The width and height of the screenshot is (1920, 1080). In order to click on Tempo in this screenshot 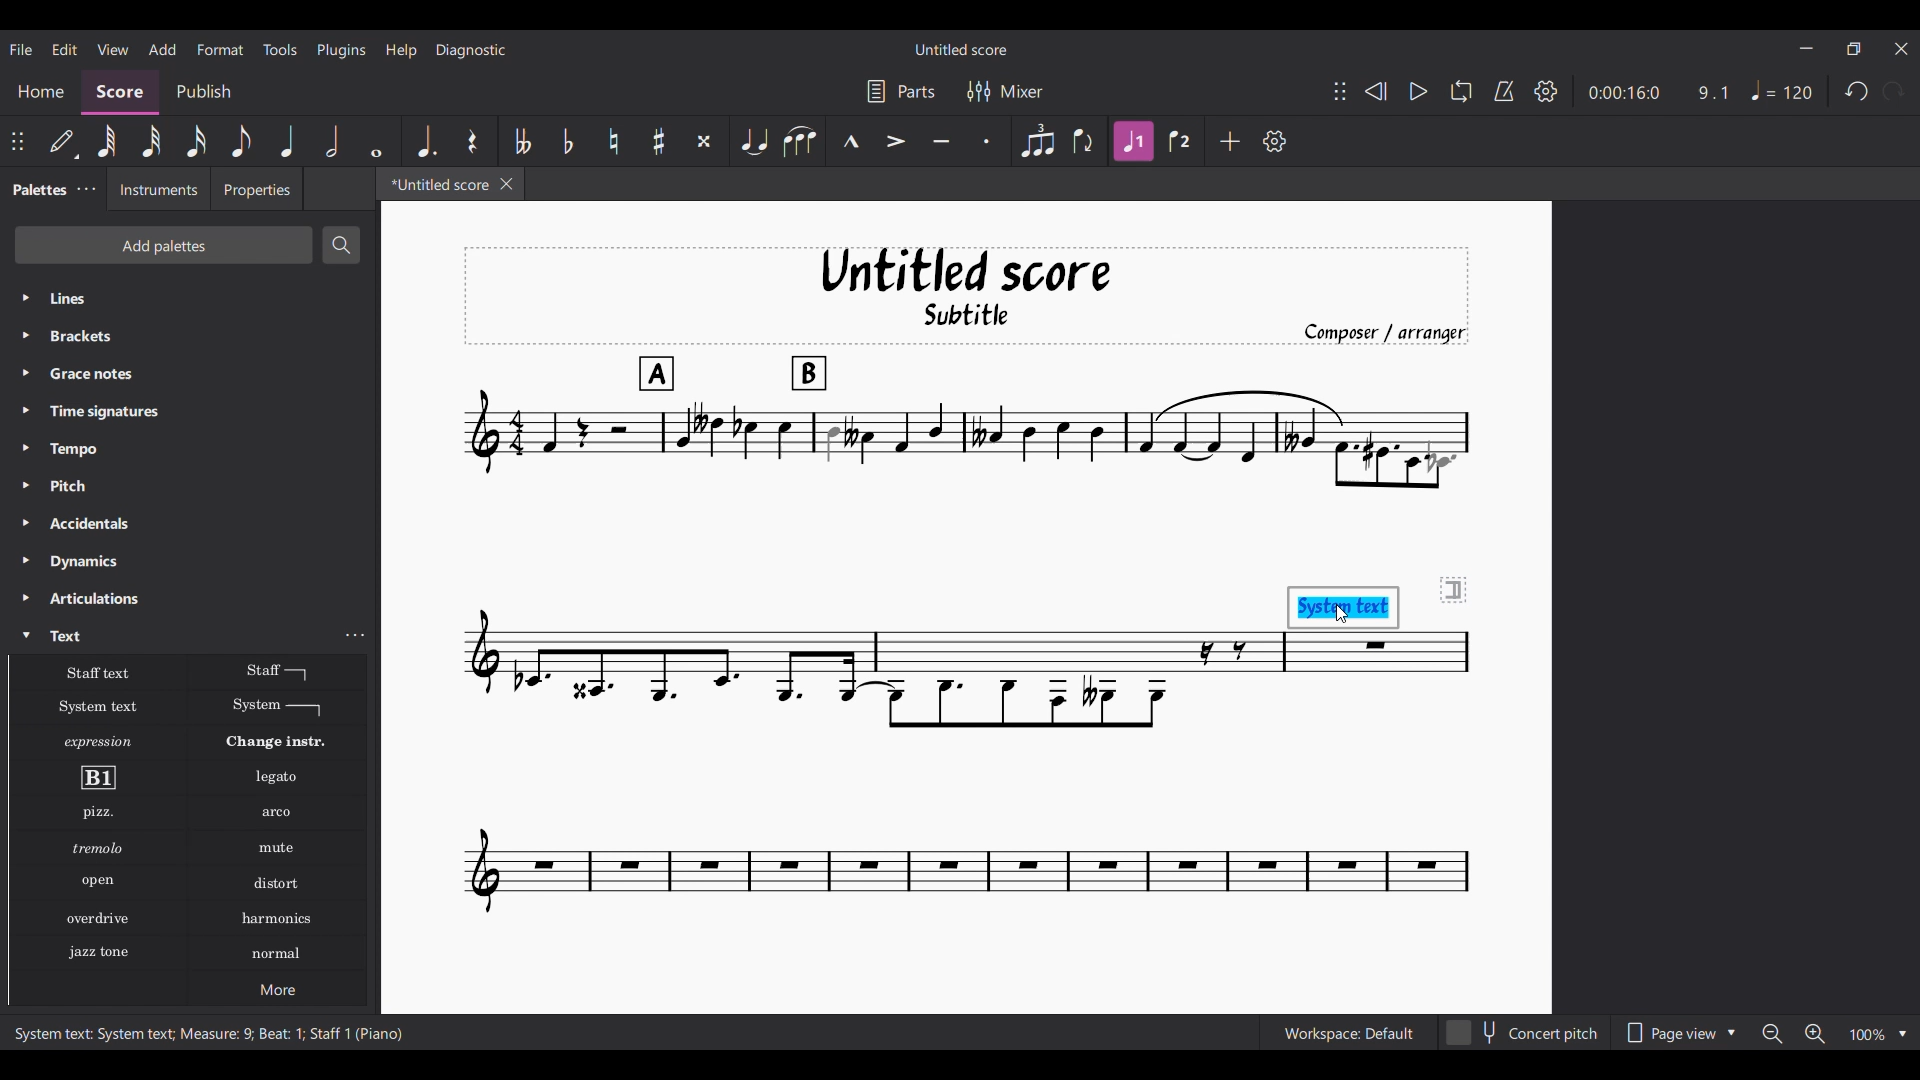, I will do `click(1782, 91)`.